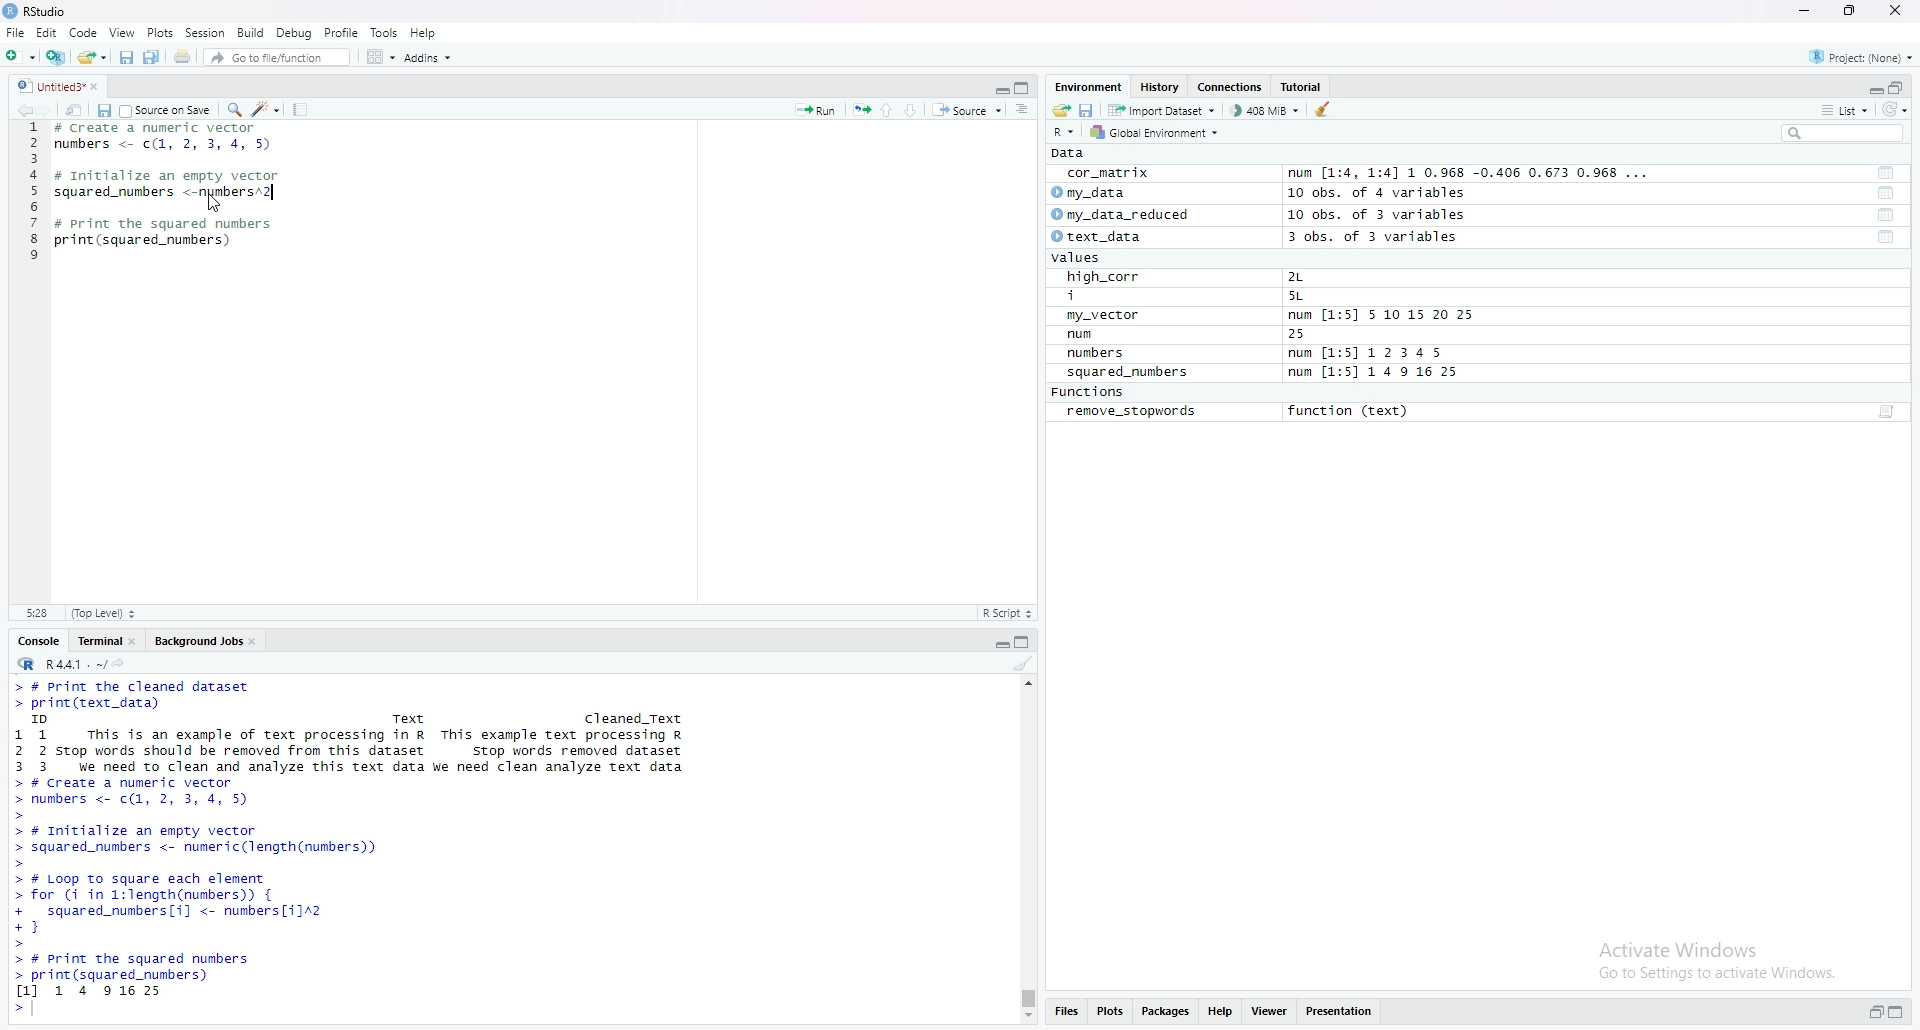  I want to click on (Top Level), so click(103, 613).